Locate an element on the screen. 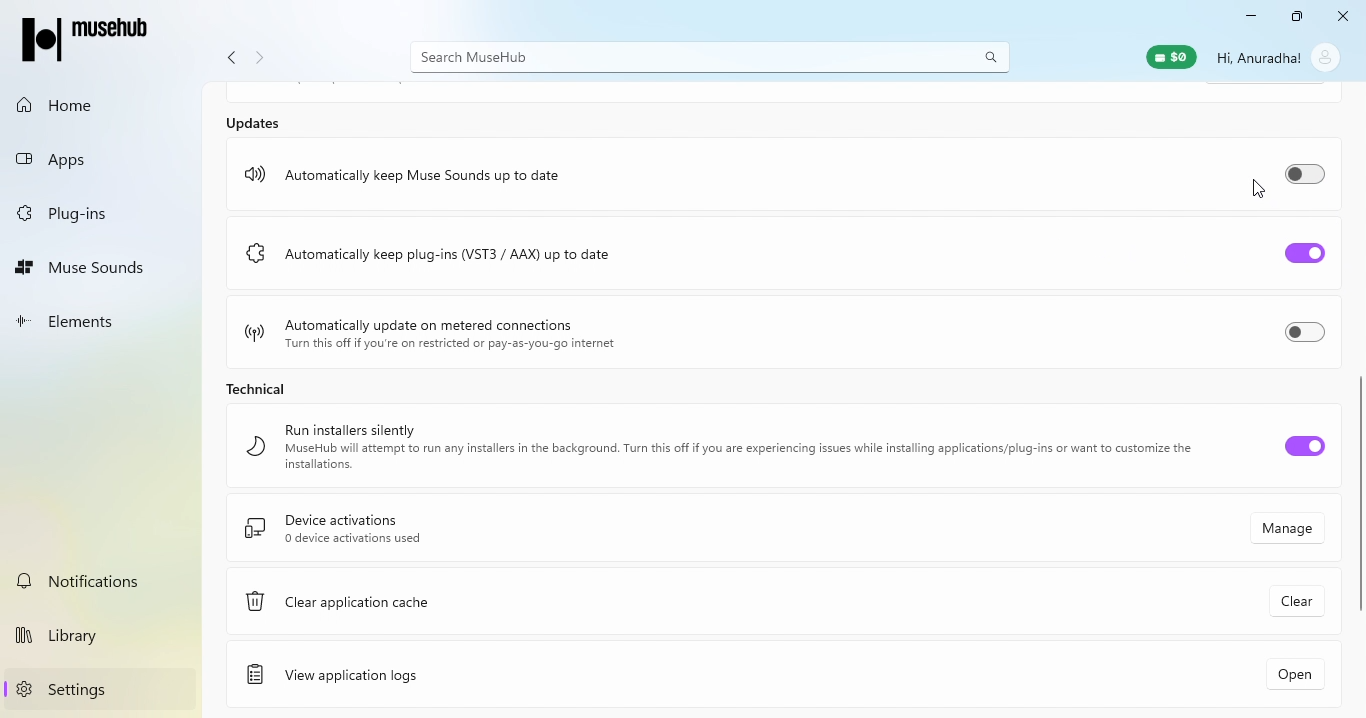 The image size is (1366, 718). Hi, Anuradha! is located at coordinates (1260, 57).